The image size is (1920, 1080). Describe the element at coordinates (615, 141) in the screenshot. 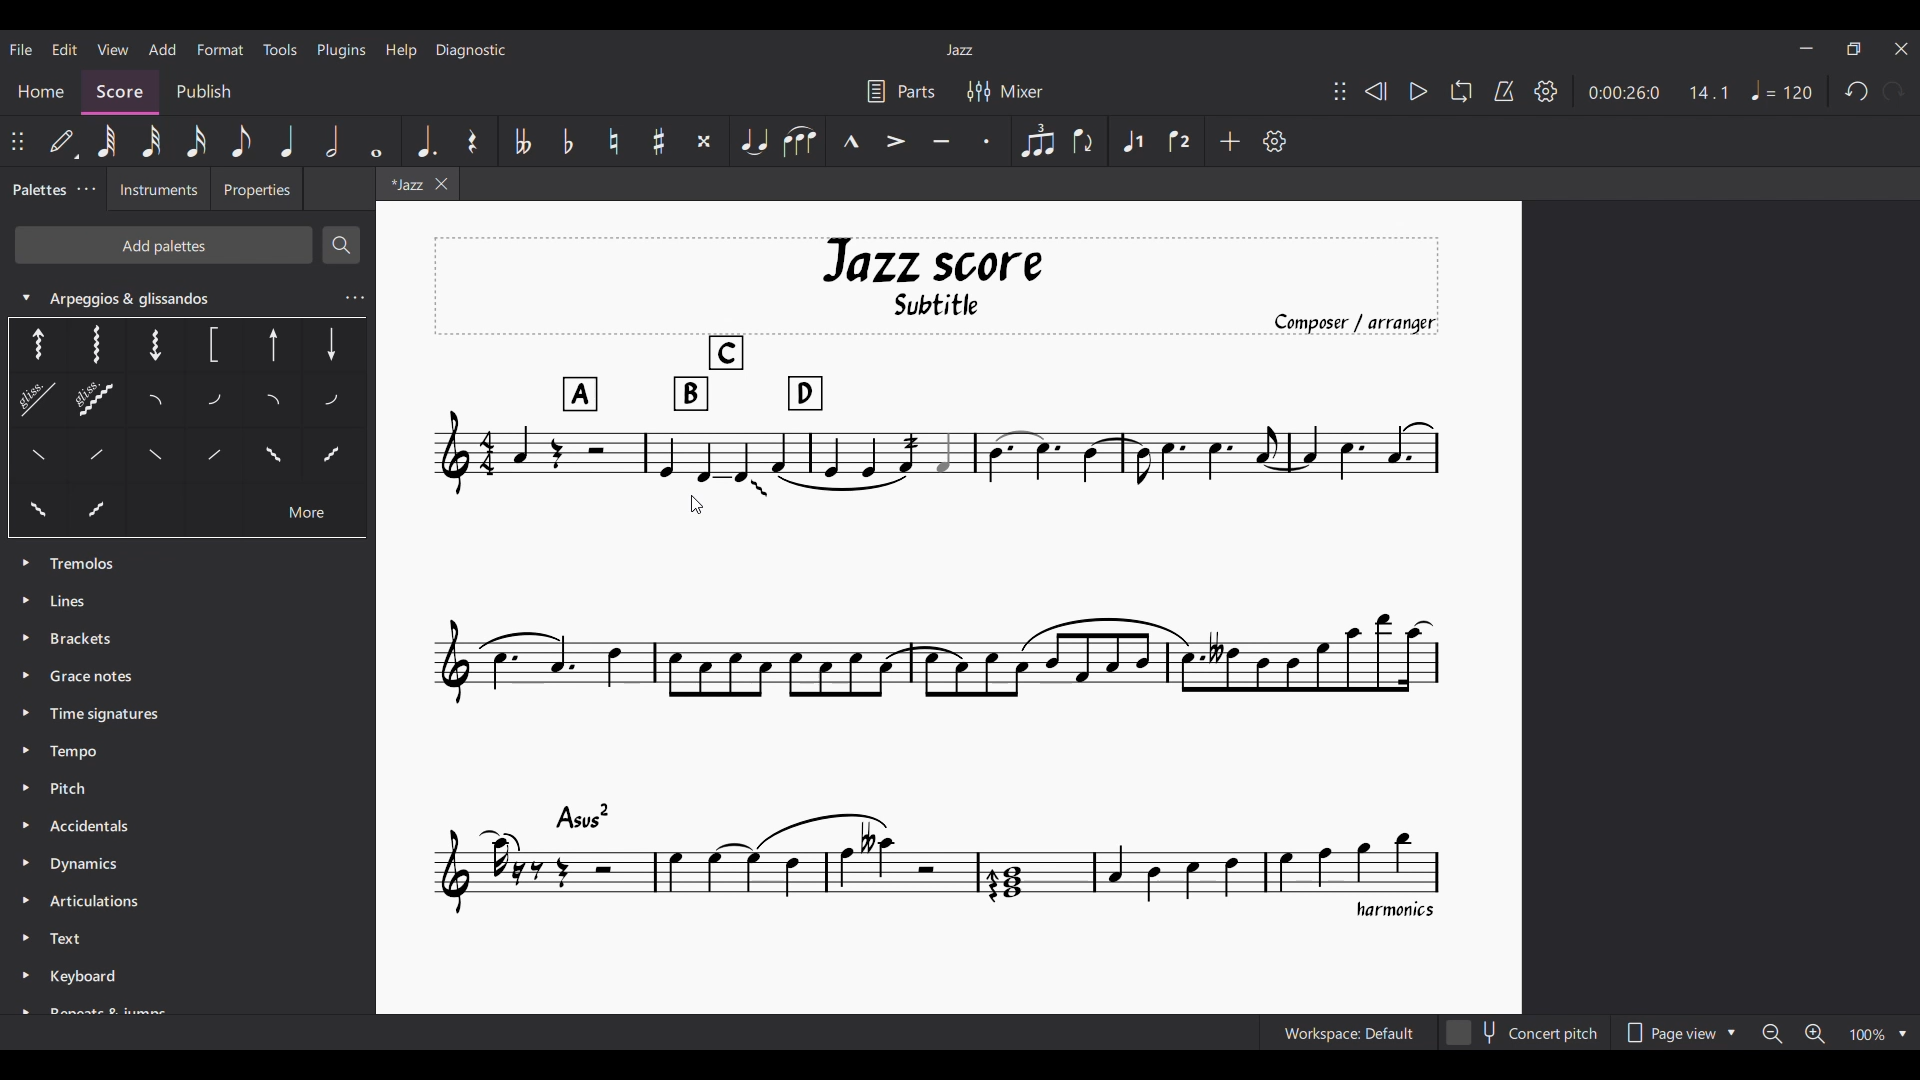

I see `Toggle natural` at that location.